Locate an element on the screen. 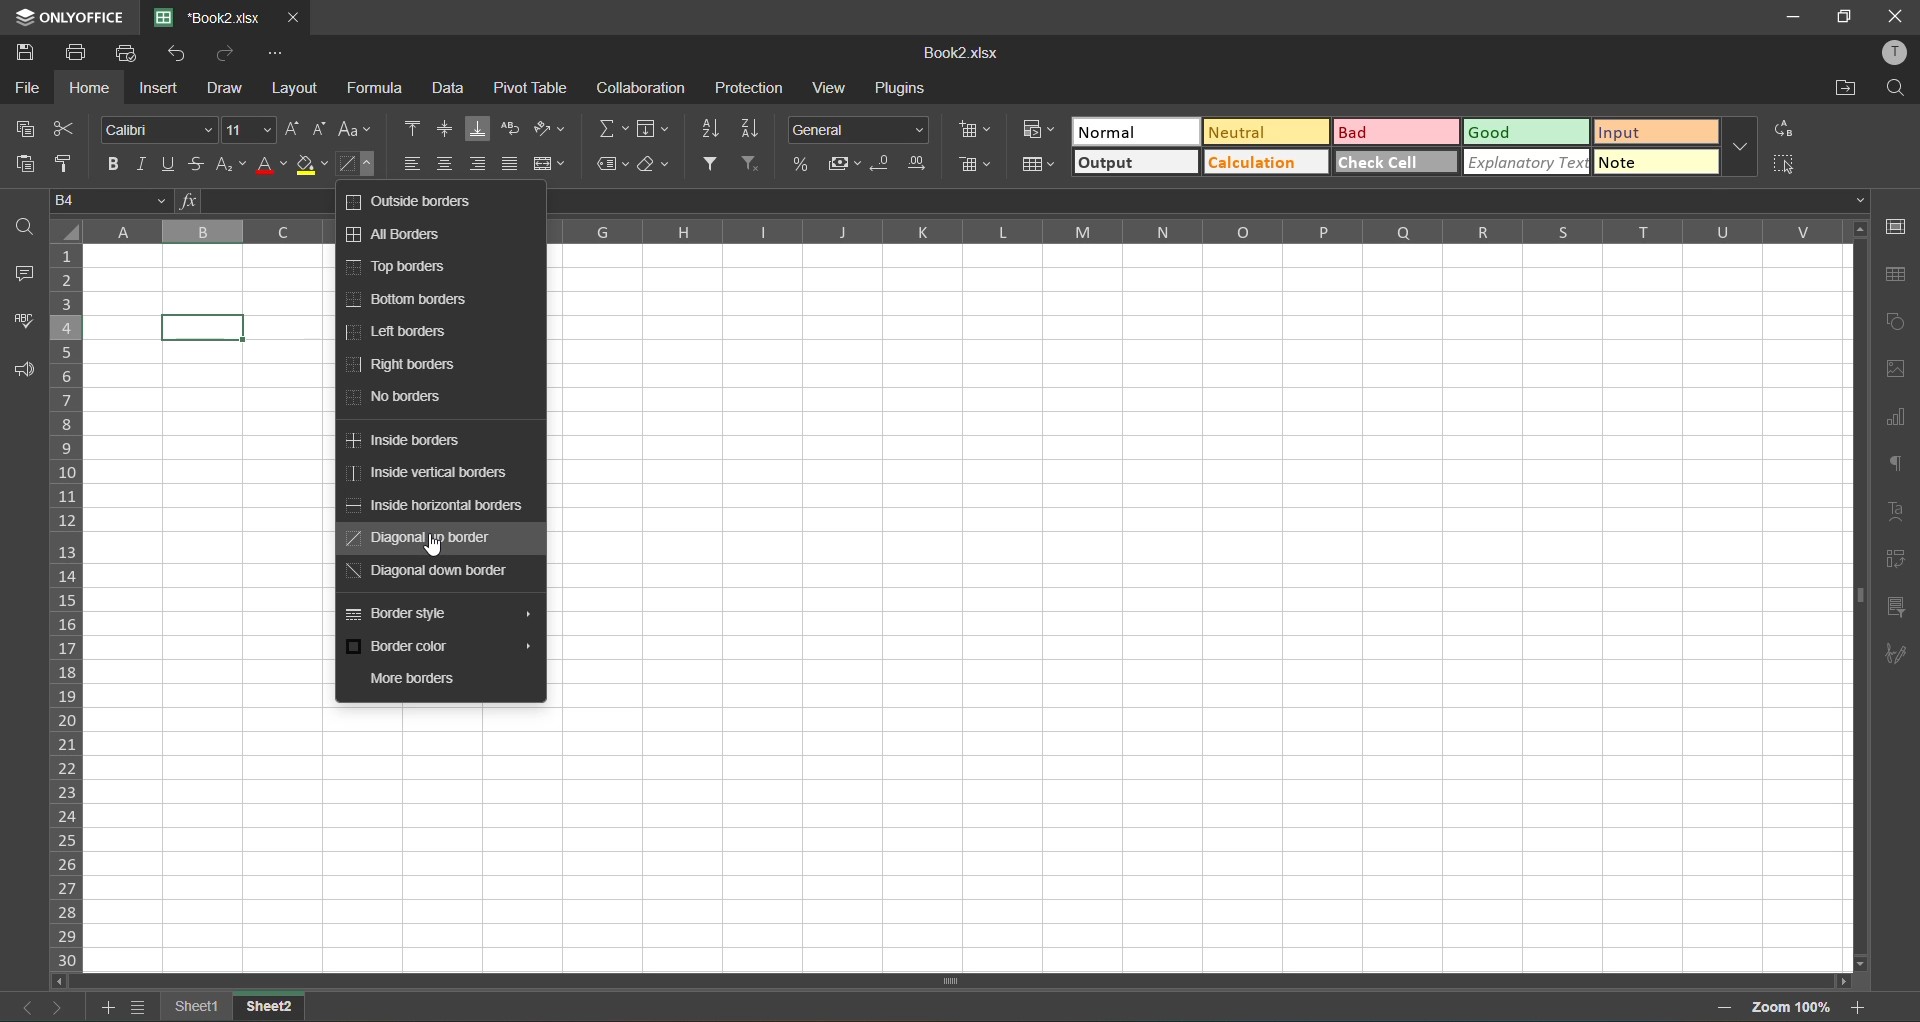 The image size is (1920, 1022). cursor is located at coordinates (437, 548).